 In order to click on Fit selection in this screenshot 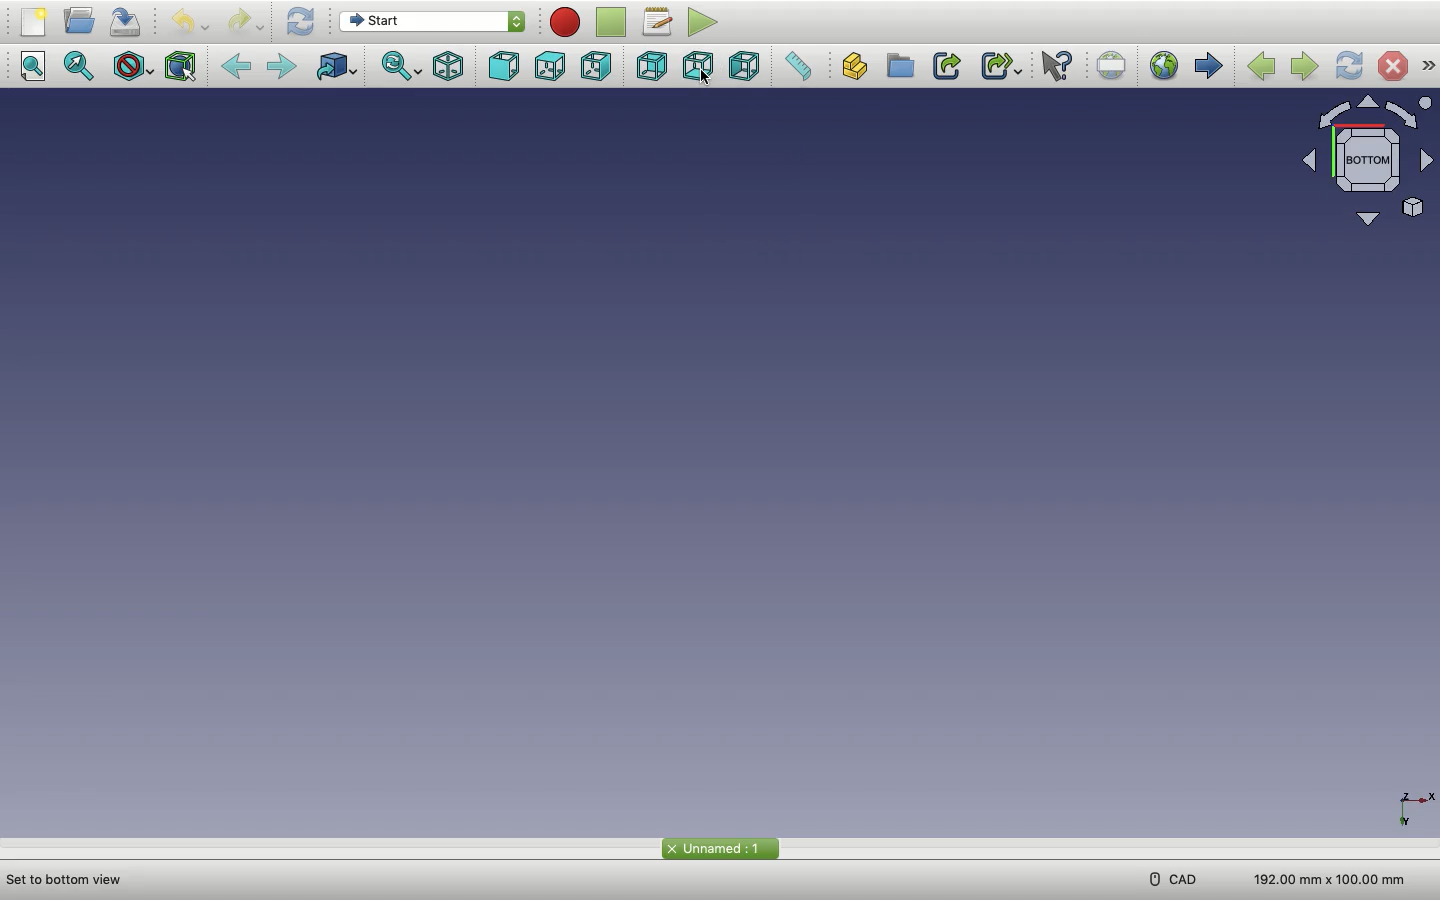, I will do `click(80, 66)`.